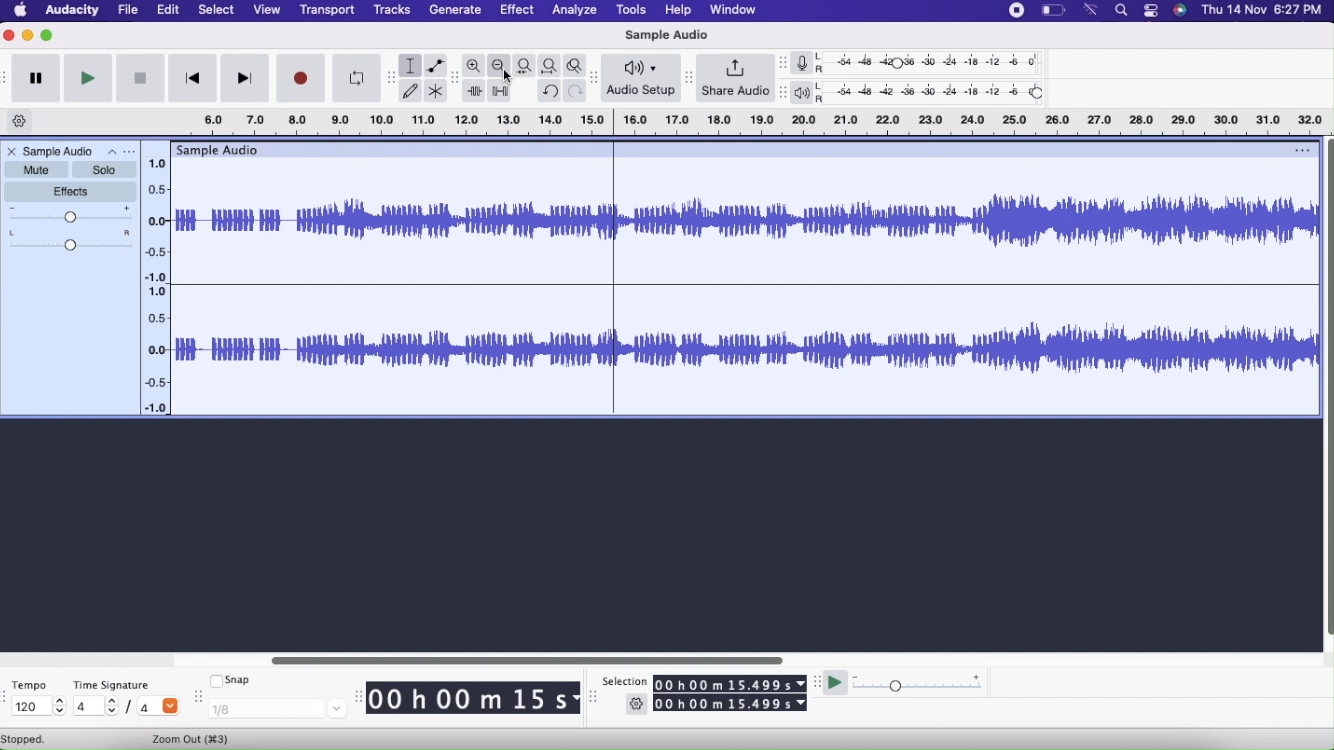  I want to click on Zoom Out, so click(500, 65).